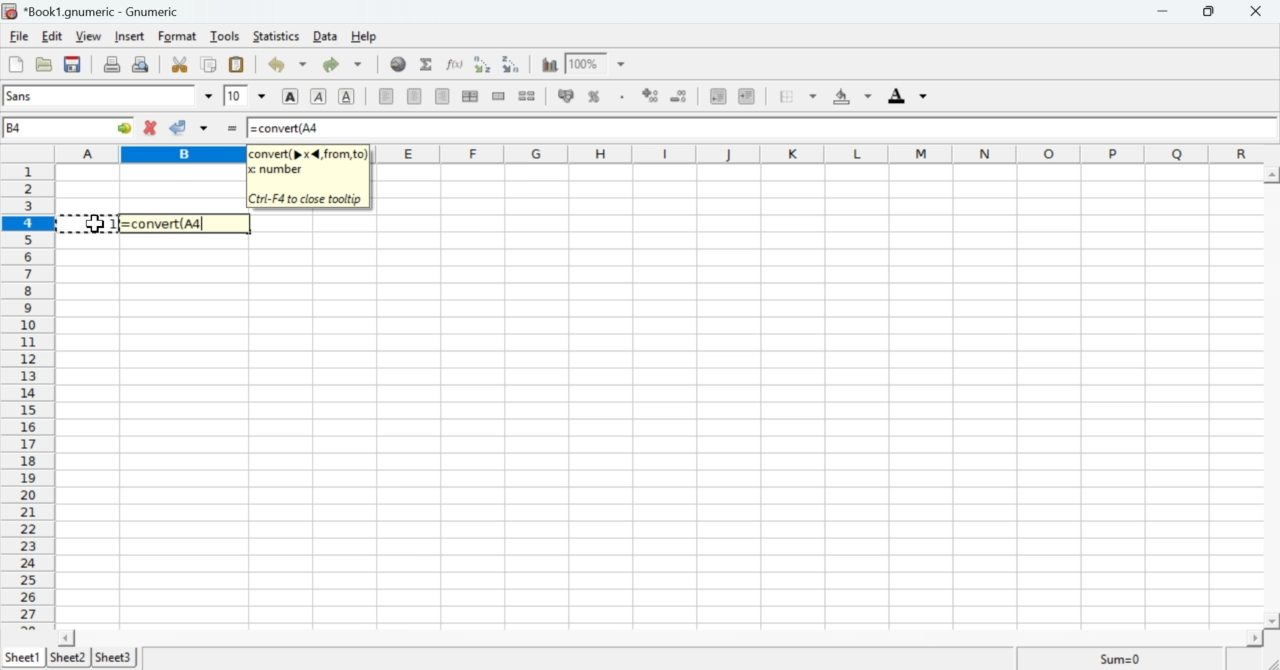  I want to click on scroll left, so click(64, 638).